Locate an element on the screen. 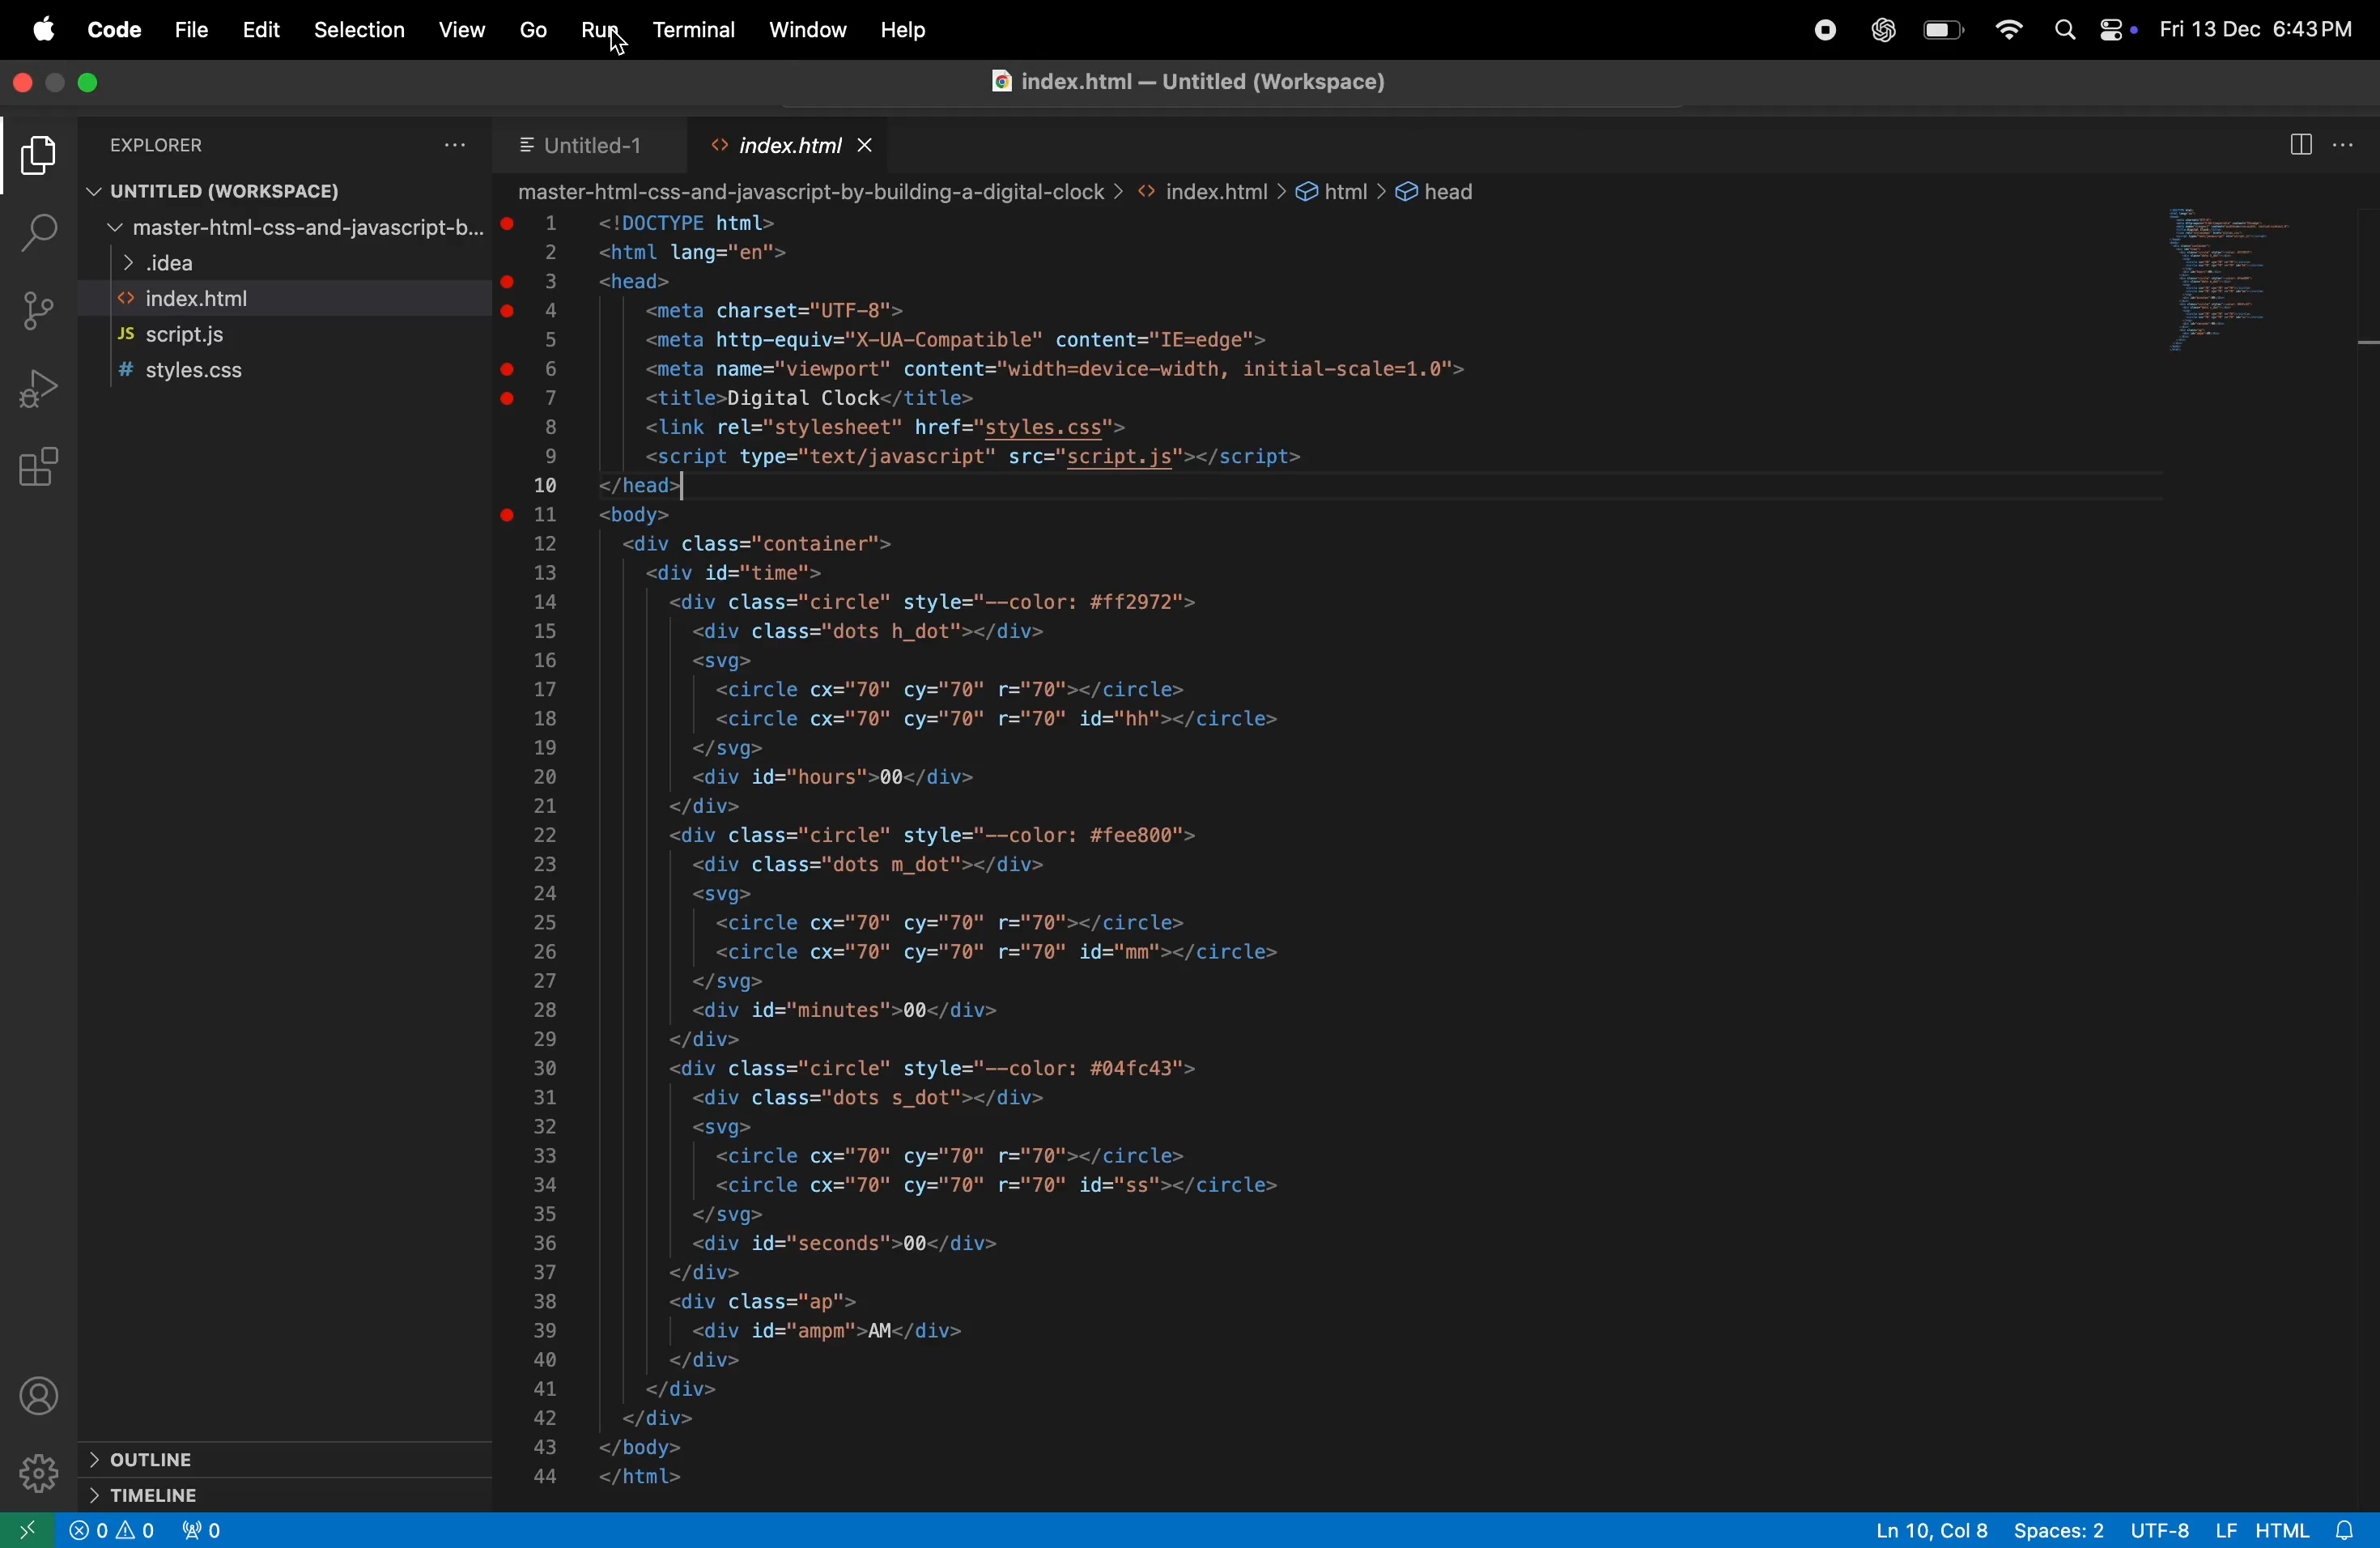  record is located at coordinates (1830, 29).